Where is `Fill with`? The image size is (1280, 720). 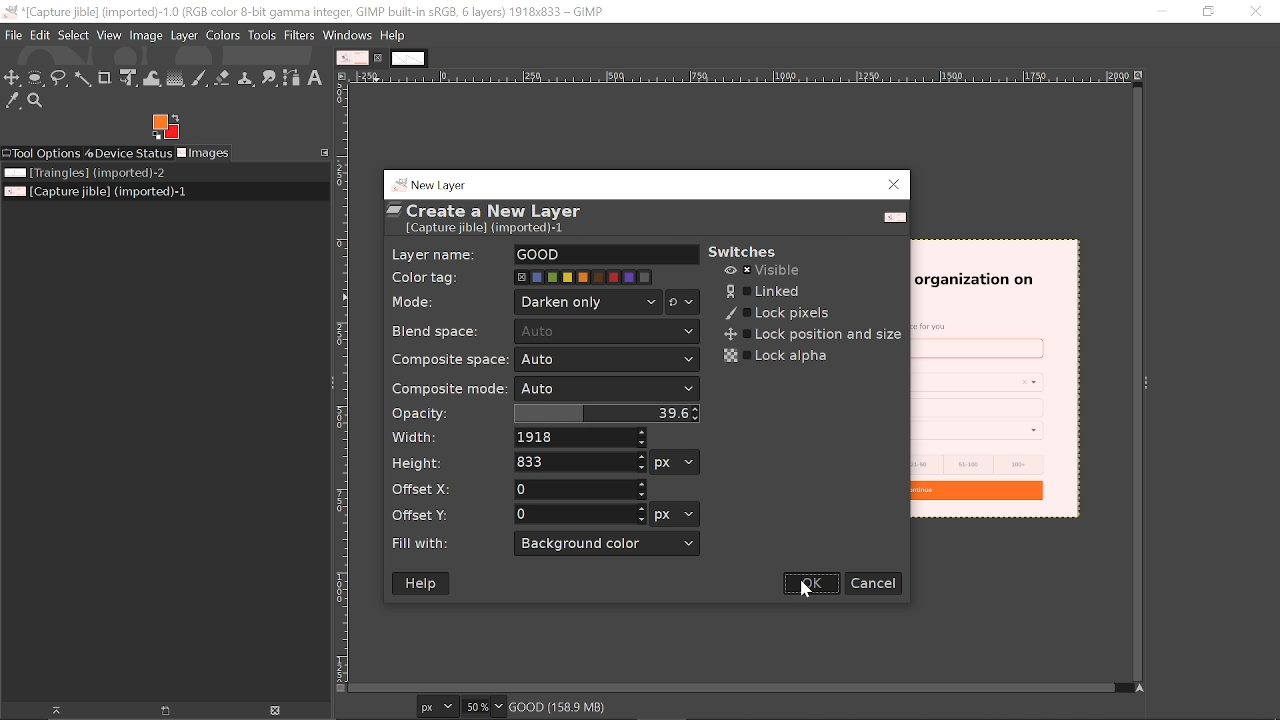
Fill with is located at coordinates (608, 544).